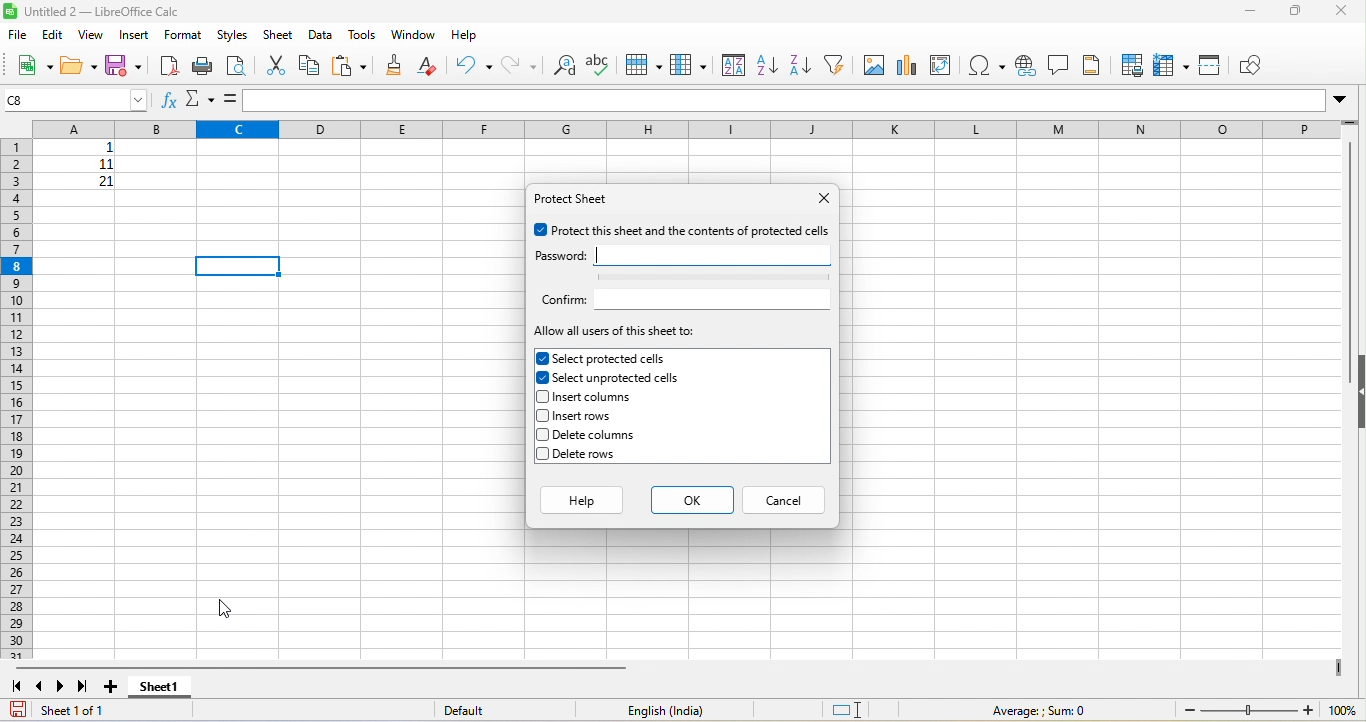 The height and width of the screenshot is (722, 1366). I want to click on delete columns, so click(615, 437).